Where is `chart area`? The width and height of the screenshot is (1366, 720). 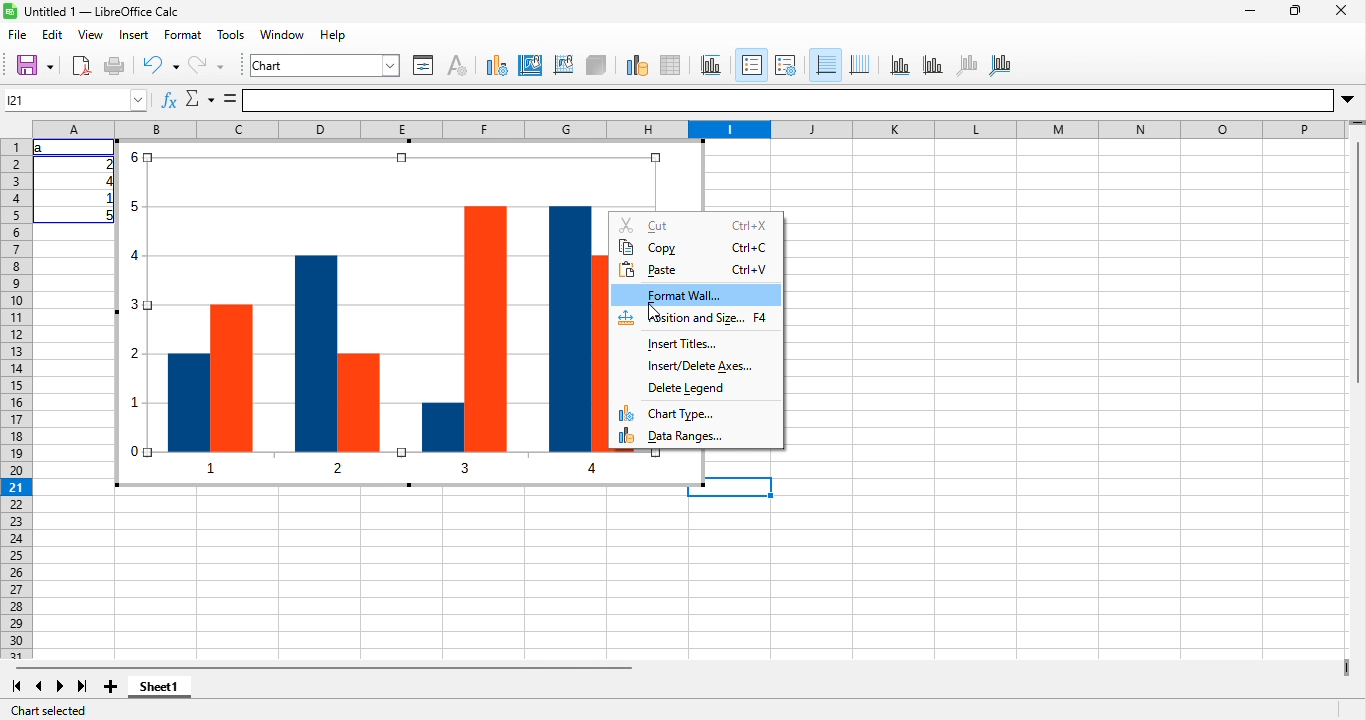
chart area is located at coordinates (325, 65).